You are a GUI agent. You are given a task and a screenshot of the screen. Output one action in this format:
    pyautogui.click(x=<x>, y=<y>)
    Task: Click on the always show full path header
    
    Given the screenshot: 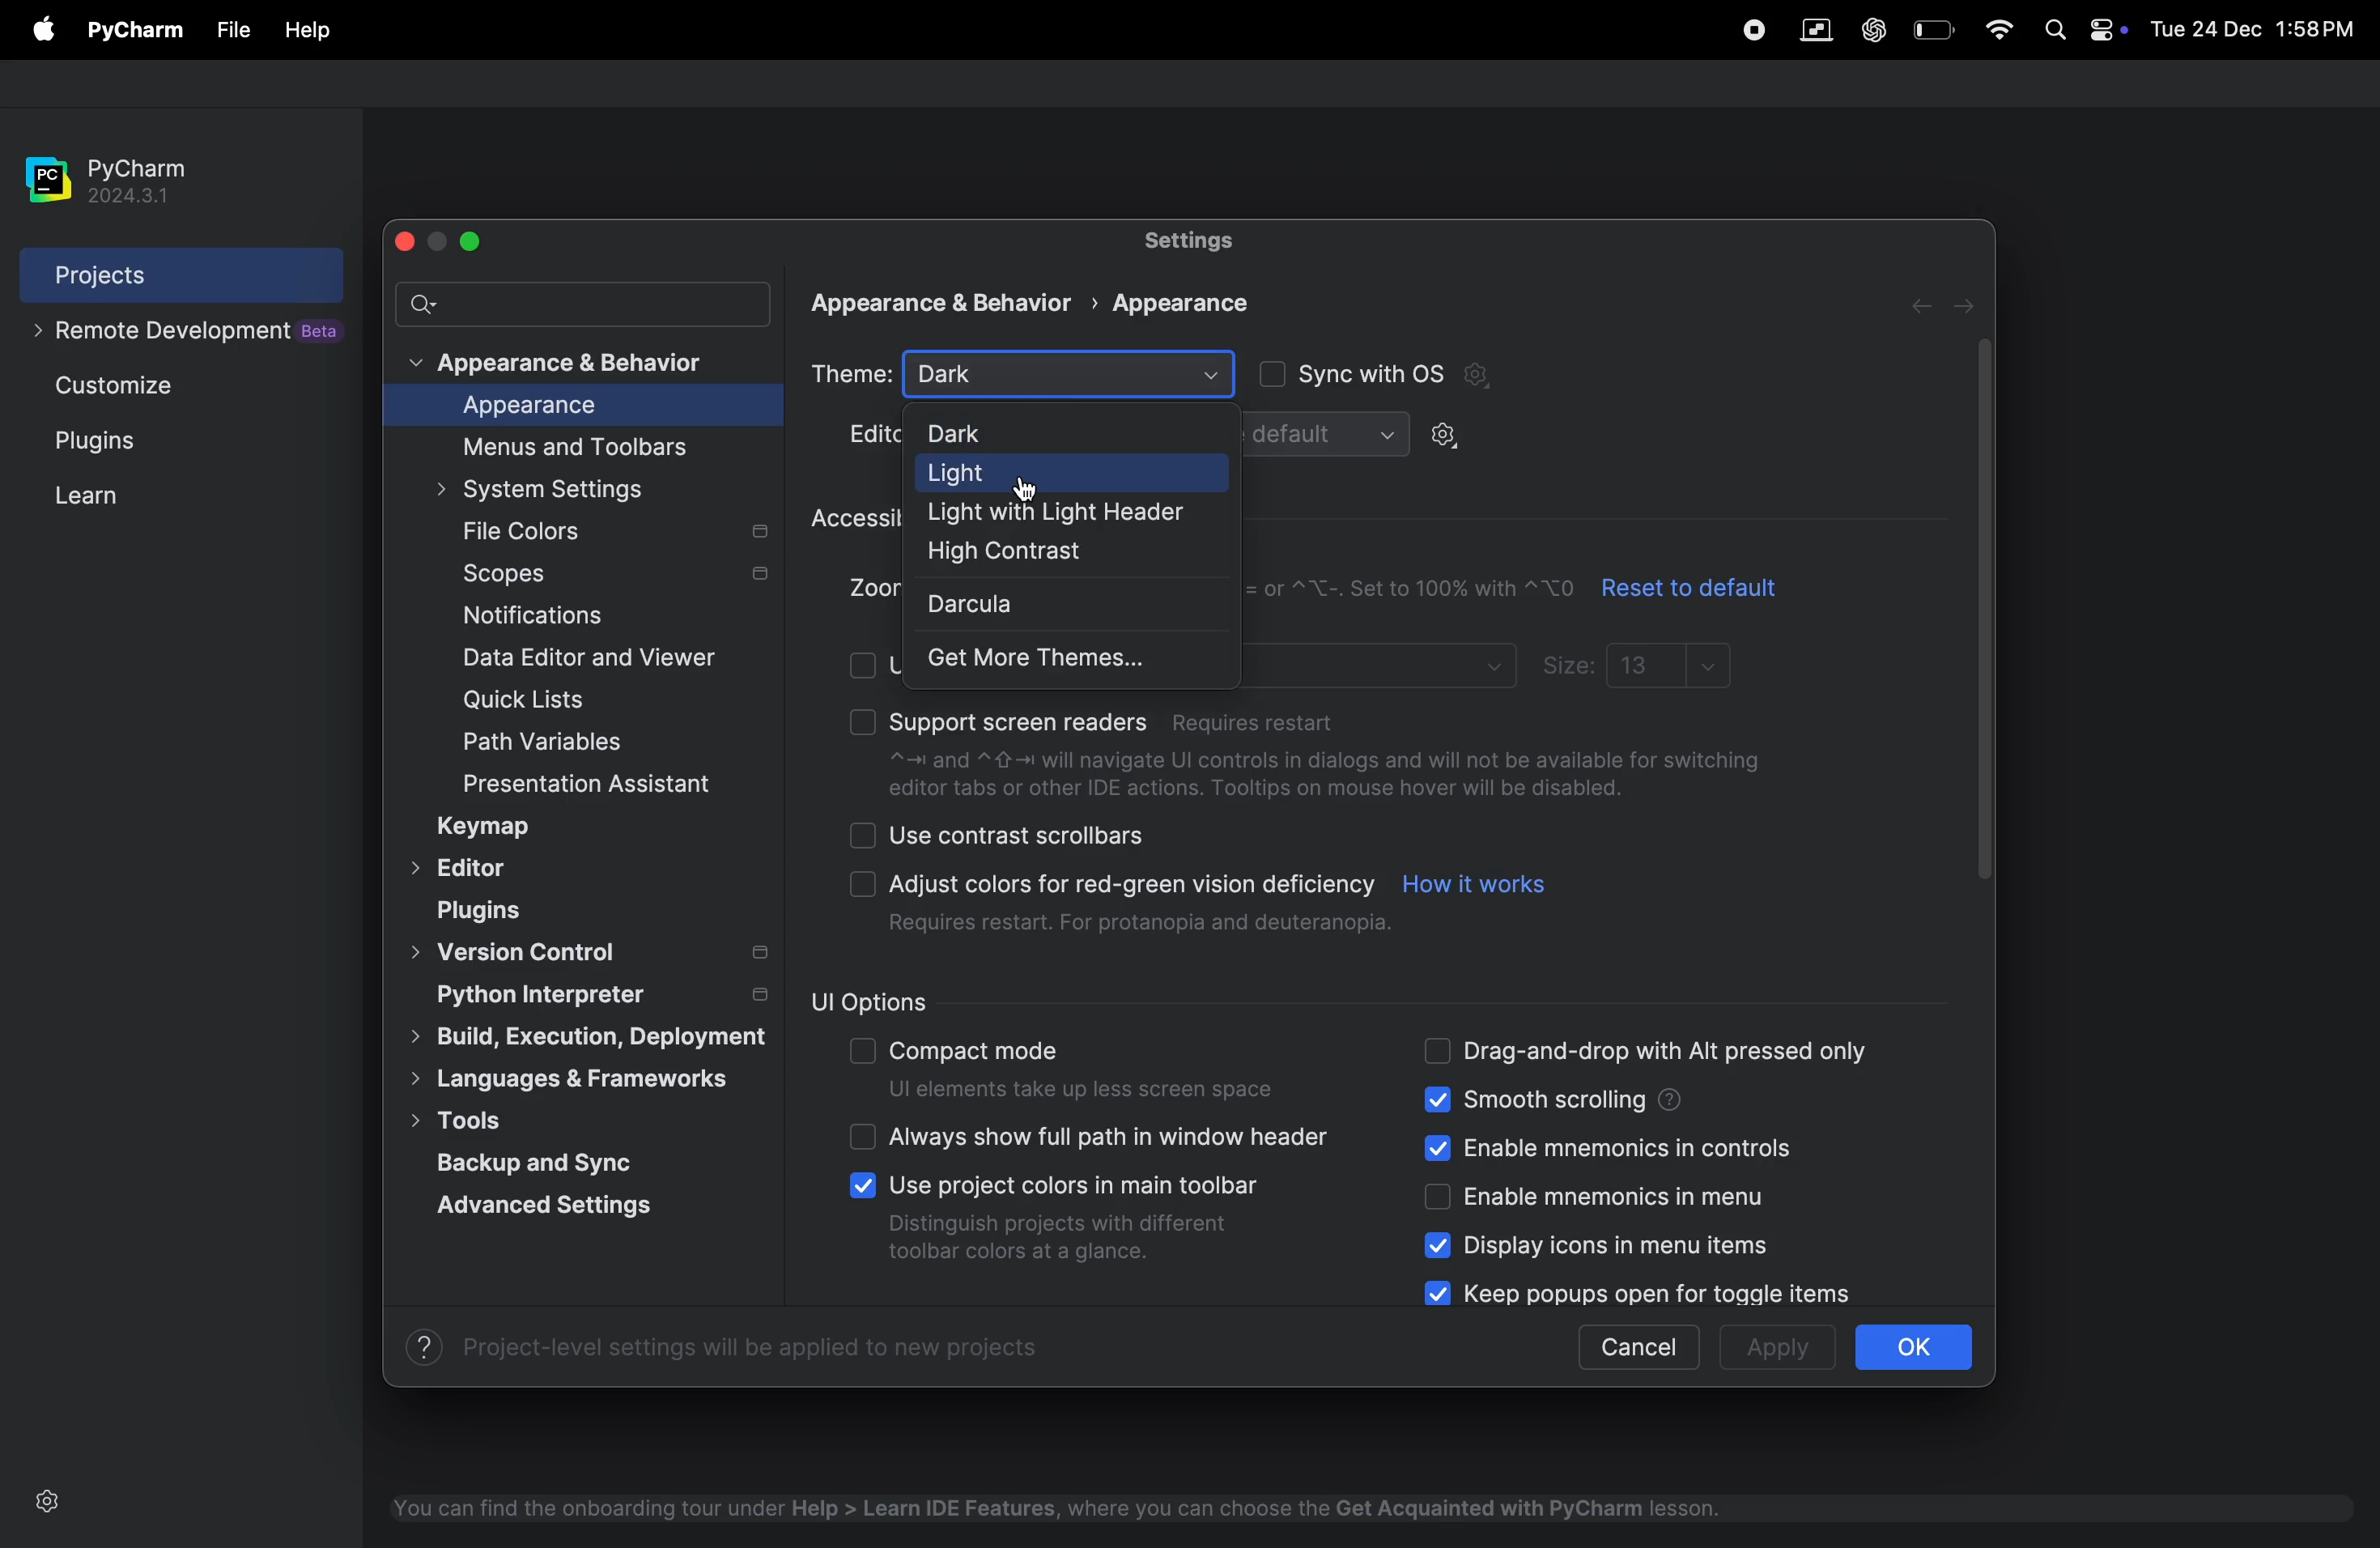 What is the action you would take?
    pyautogui.click(x=1119, y=1136)
    